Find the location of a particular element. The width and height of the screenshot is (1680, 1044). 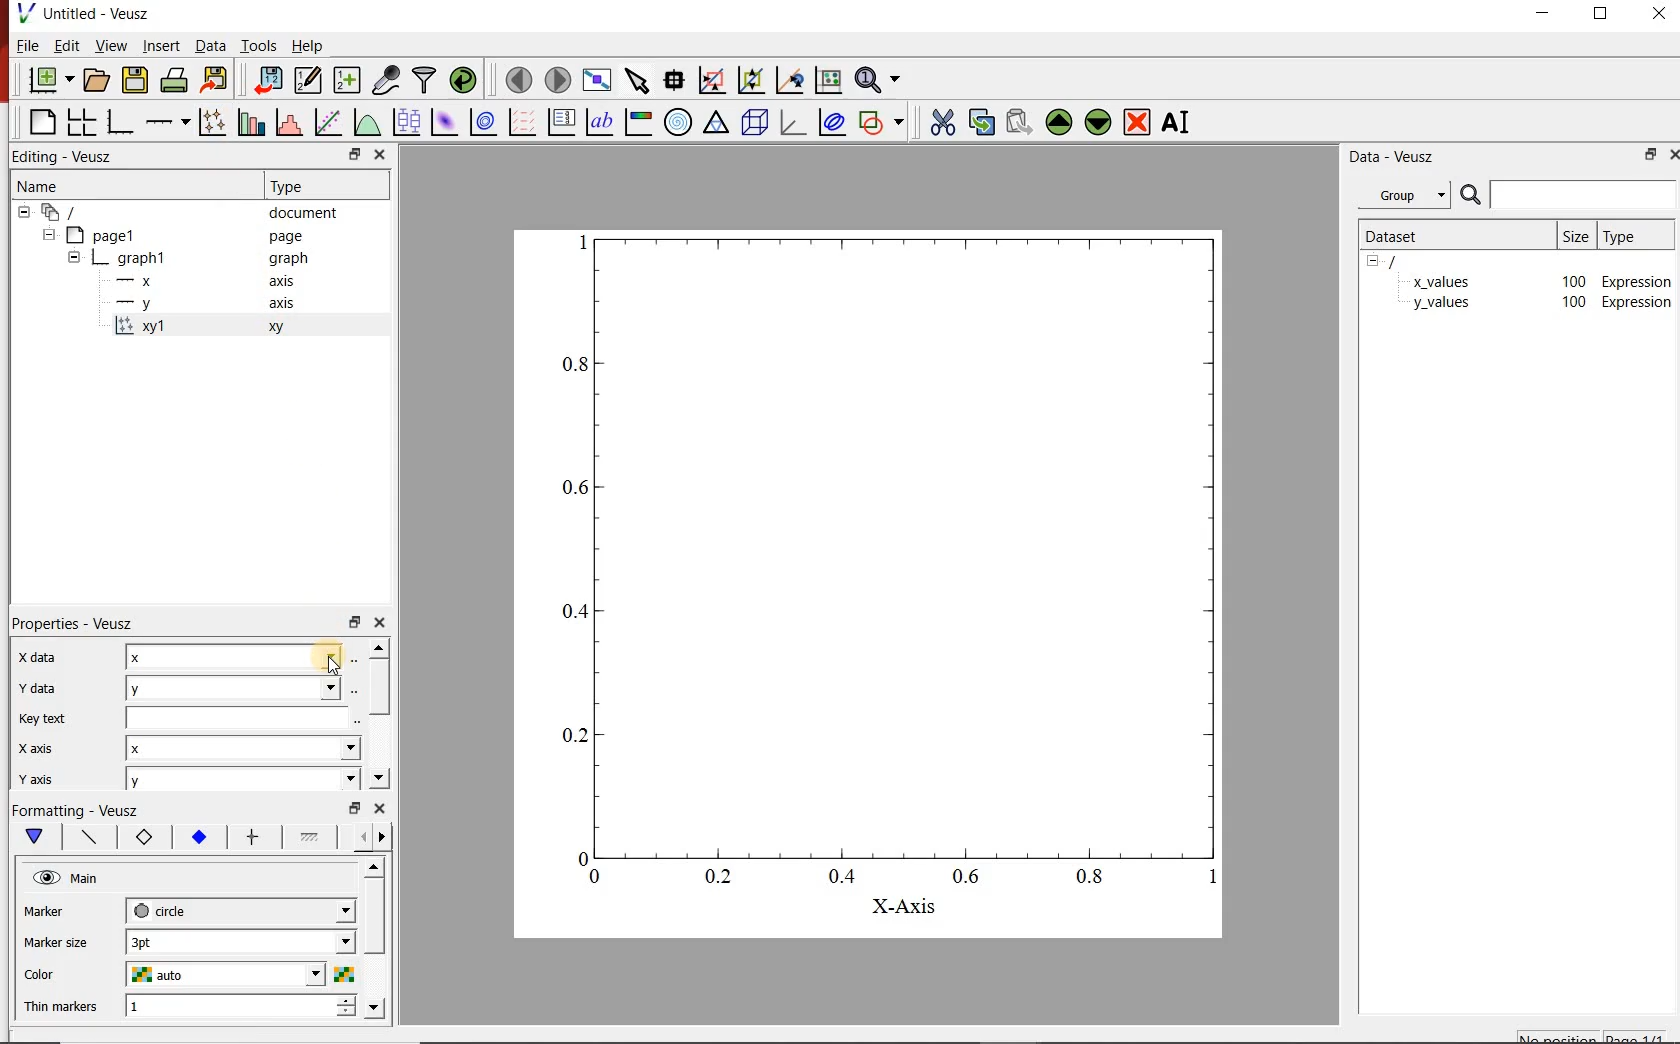

new document is located at coordinates (51, 78).